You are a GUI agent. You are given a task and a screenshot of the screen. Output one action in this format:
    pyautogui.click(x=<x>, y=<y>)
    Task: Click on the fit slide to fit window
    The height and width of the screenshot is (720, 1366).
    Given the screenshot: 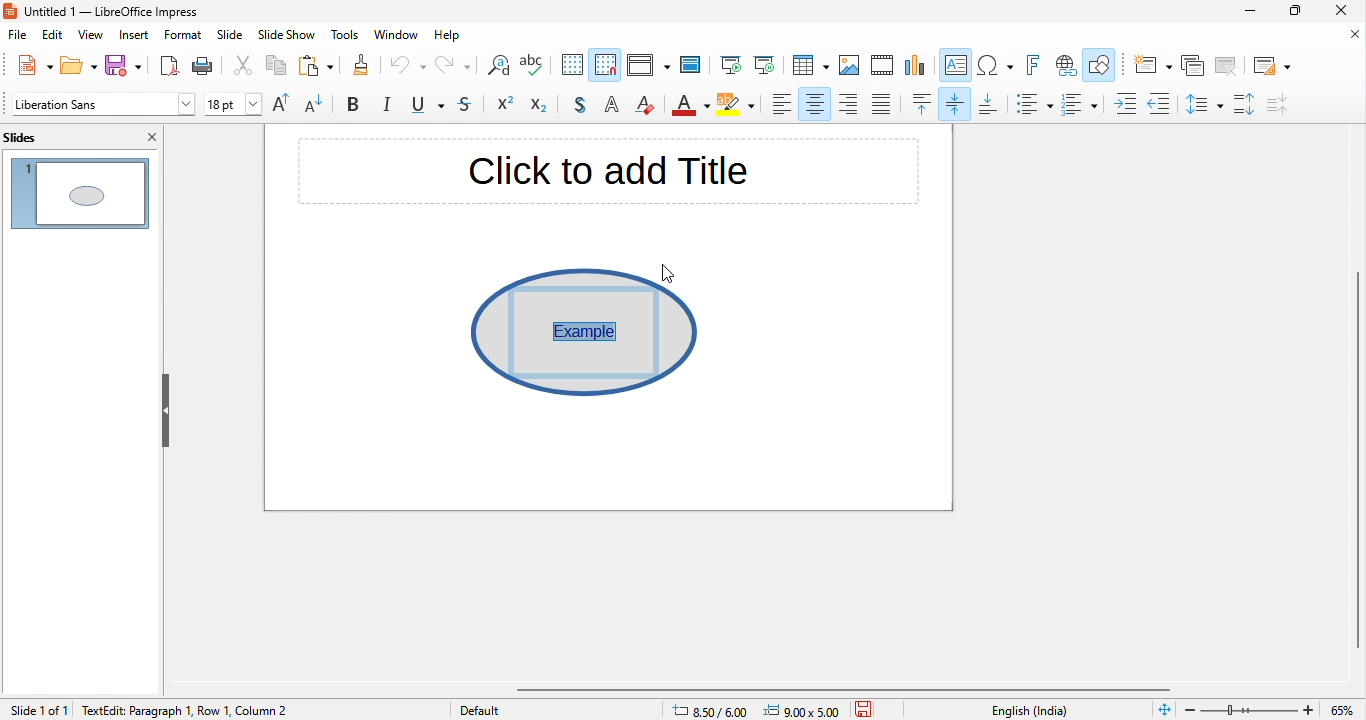 What is the action you would take?
    pyautogui.click(x=1164, y=710)
    